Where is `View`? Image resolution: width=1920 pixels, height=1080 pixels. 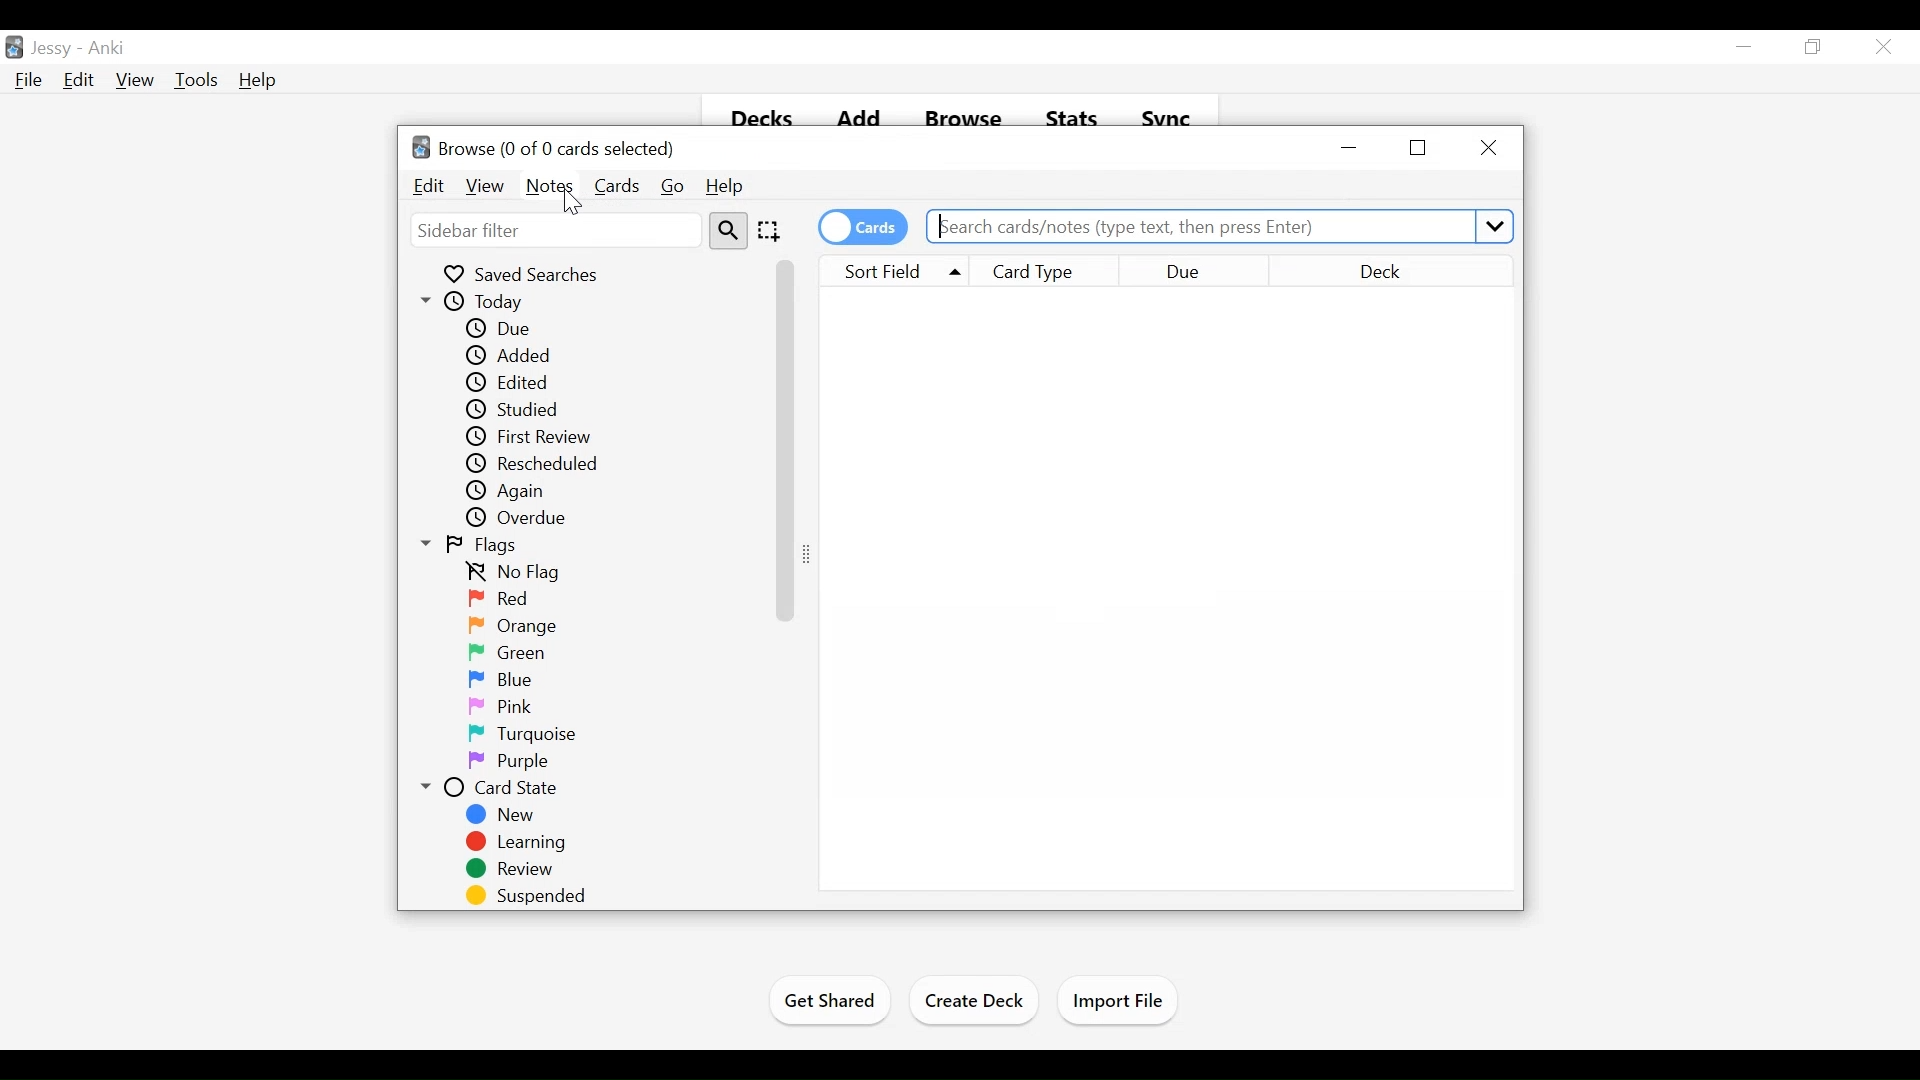
View is located at coordinates (487, 187).